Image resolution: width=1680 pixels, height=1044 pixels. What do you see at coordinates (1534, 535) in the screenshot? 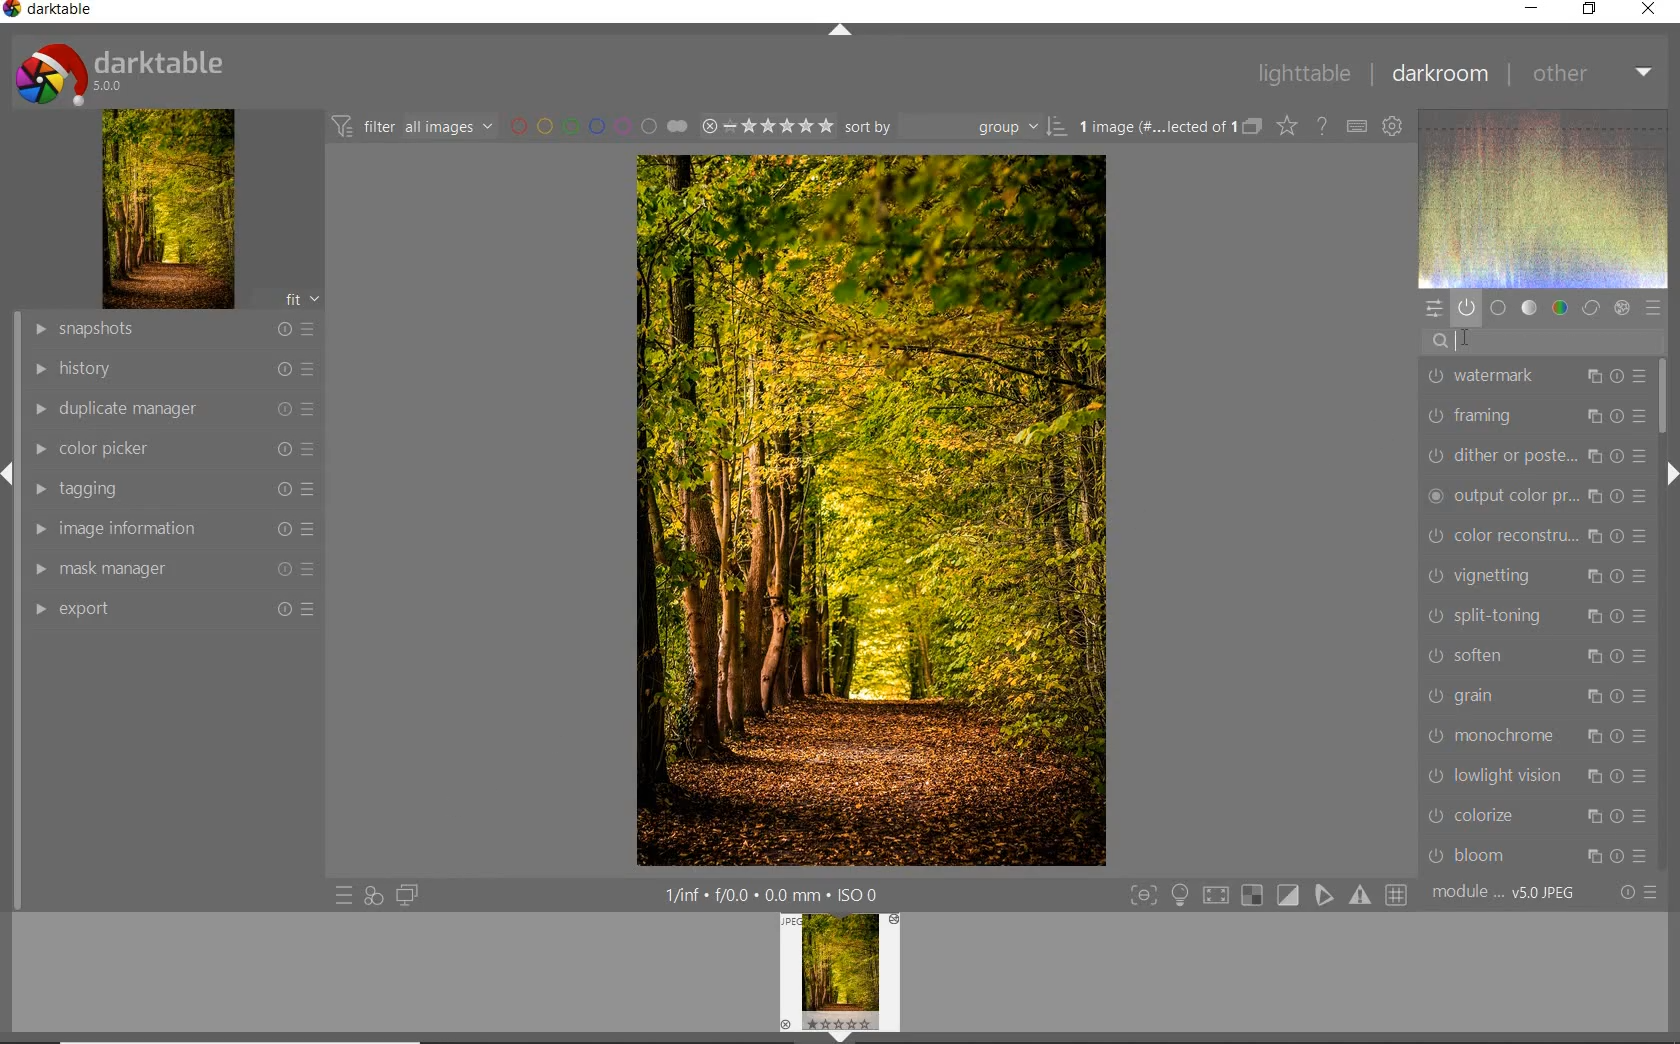
I see `color reconstruction` at bounding box center [1534, 535].